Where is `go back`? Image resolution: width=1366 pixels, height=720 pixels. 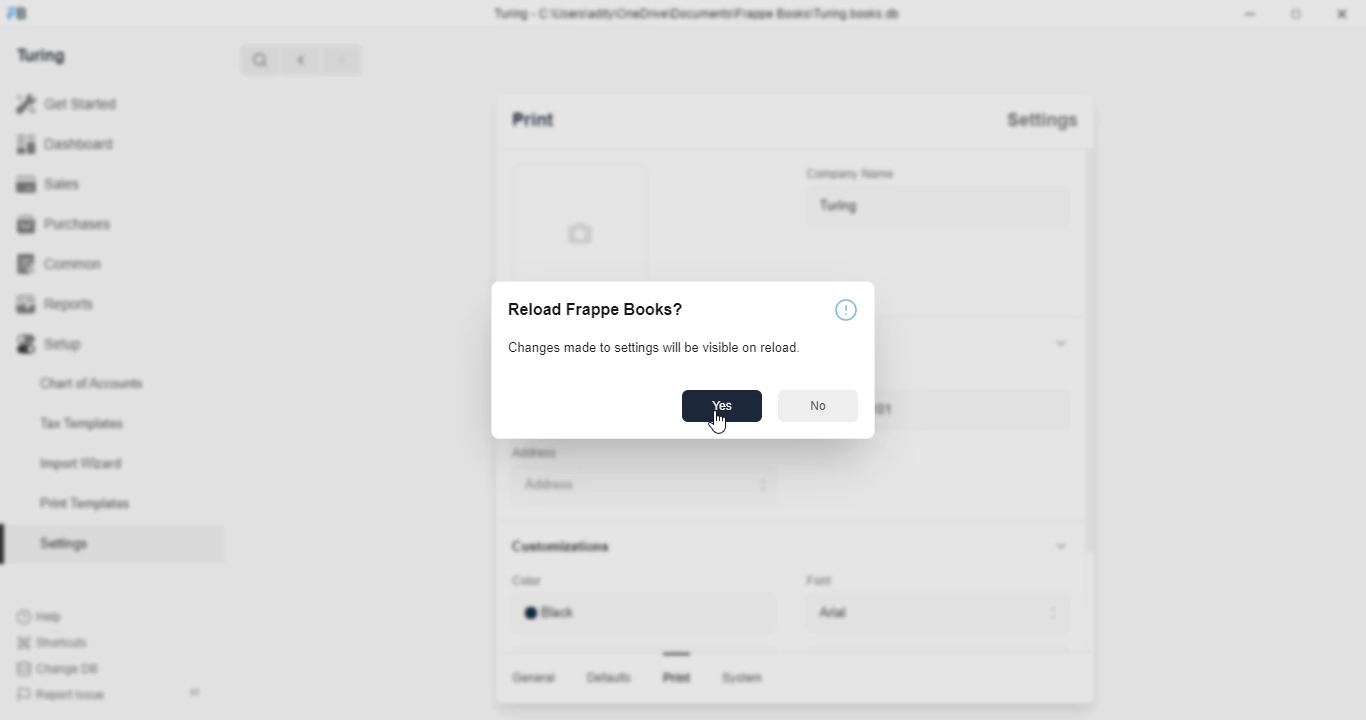 go back is located at coordinates (302, 58).